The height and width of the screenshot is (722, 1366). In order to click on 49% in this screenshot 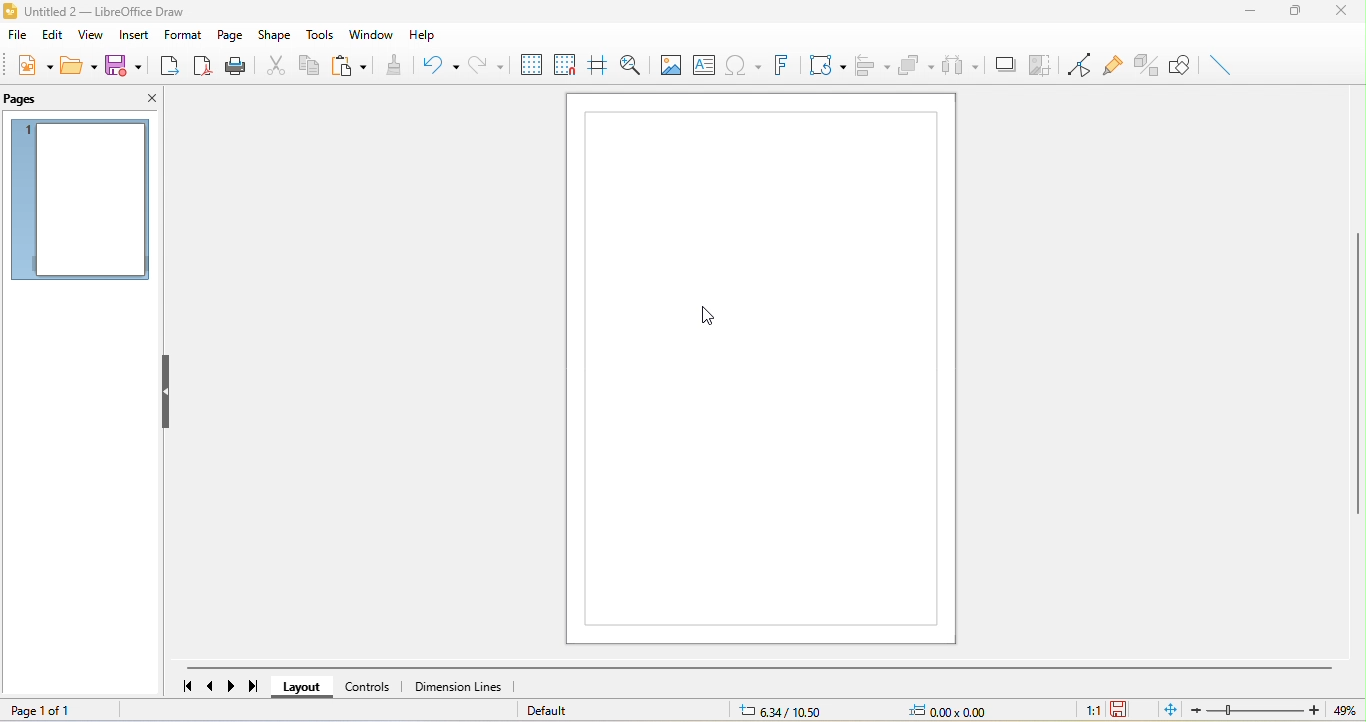, I will do `click(1347, 710)`.